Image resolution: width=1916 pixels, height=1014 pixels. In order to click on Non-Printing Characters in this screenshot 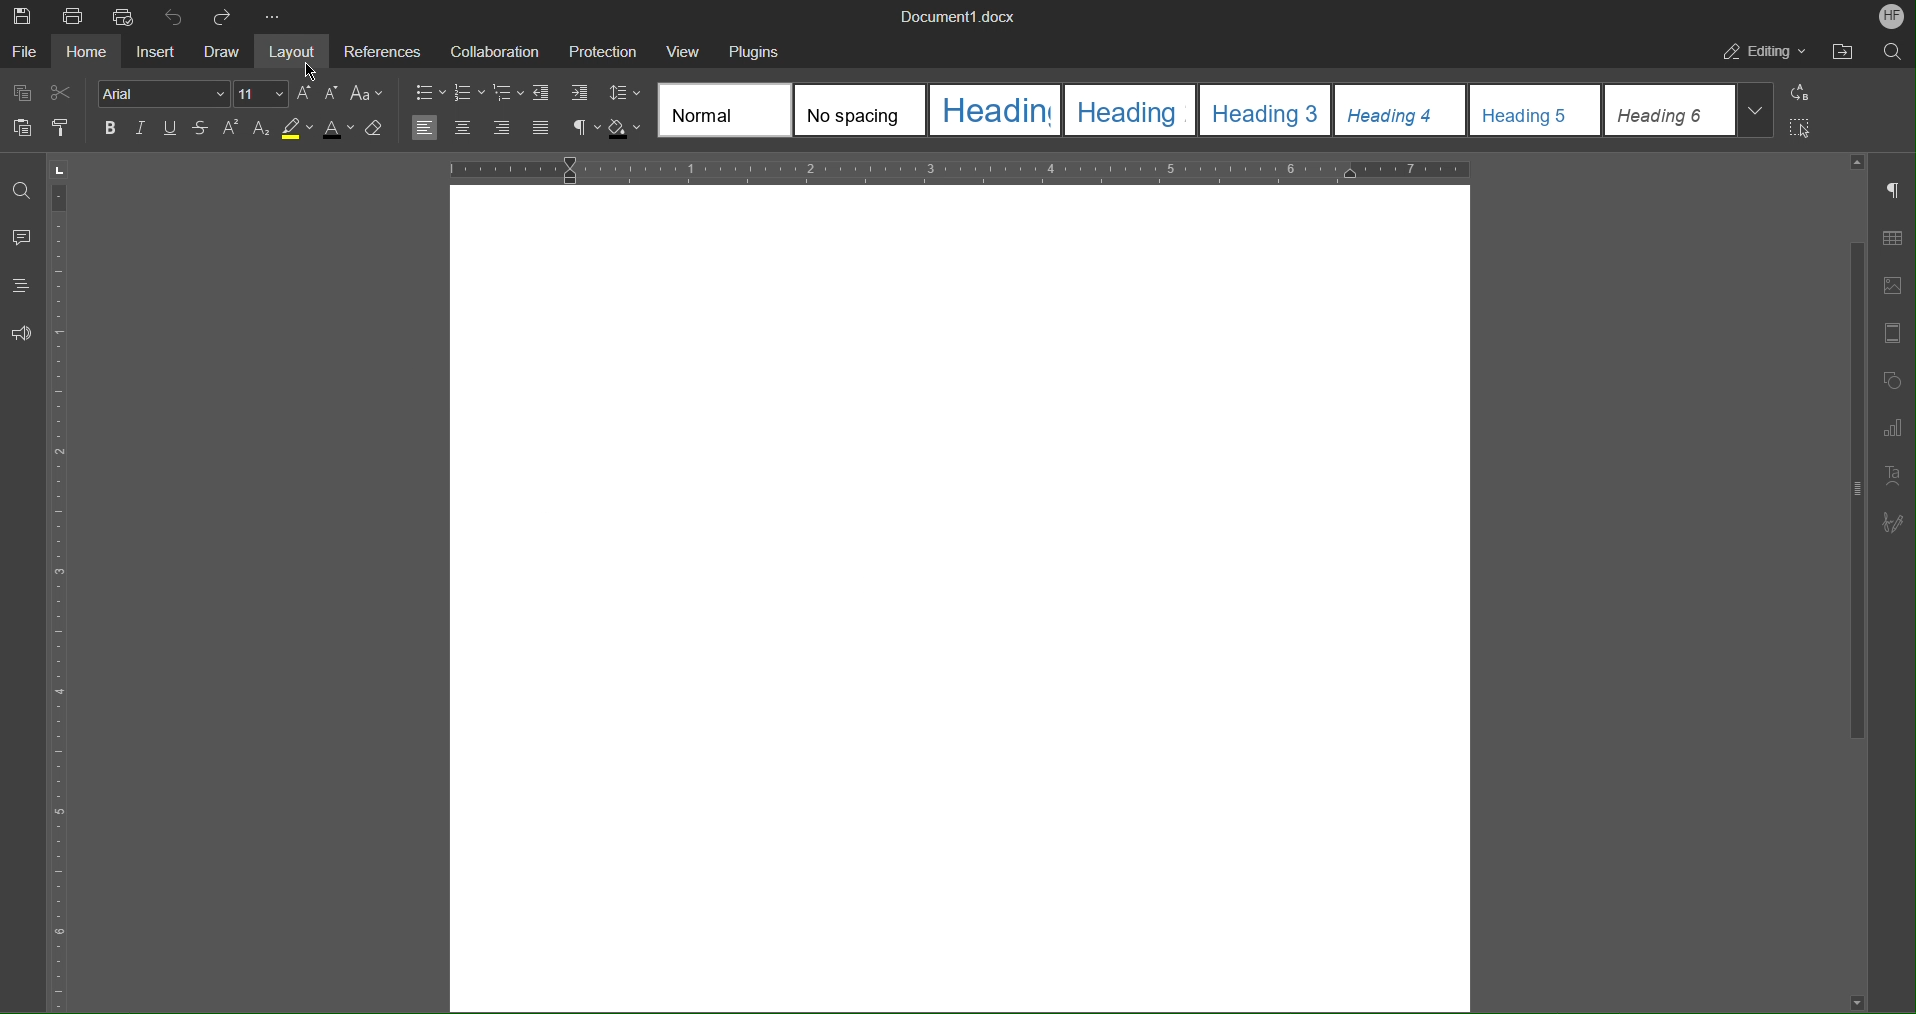, I will do `click(1894, 192)`.